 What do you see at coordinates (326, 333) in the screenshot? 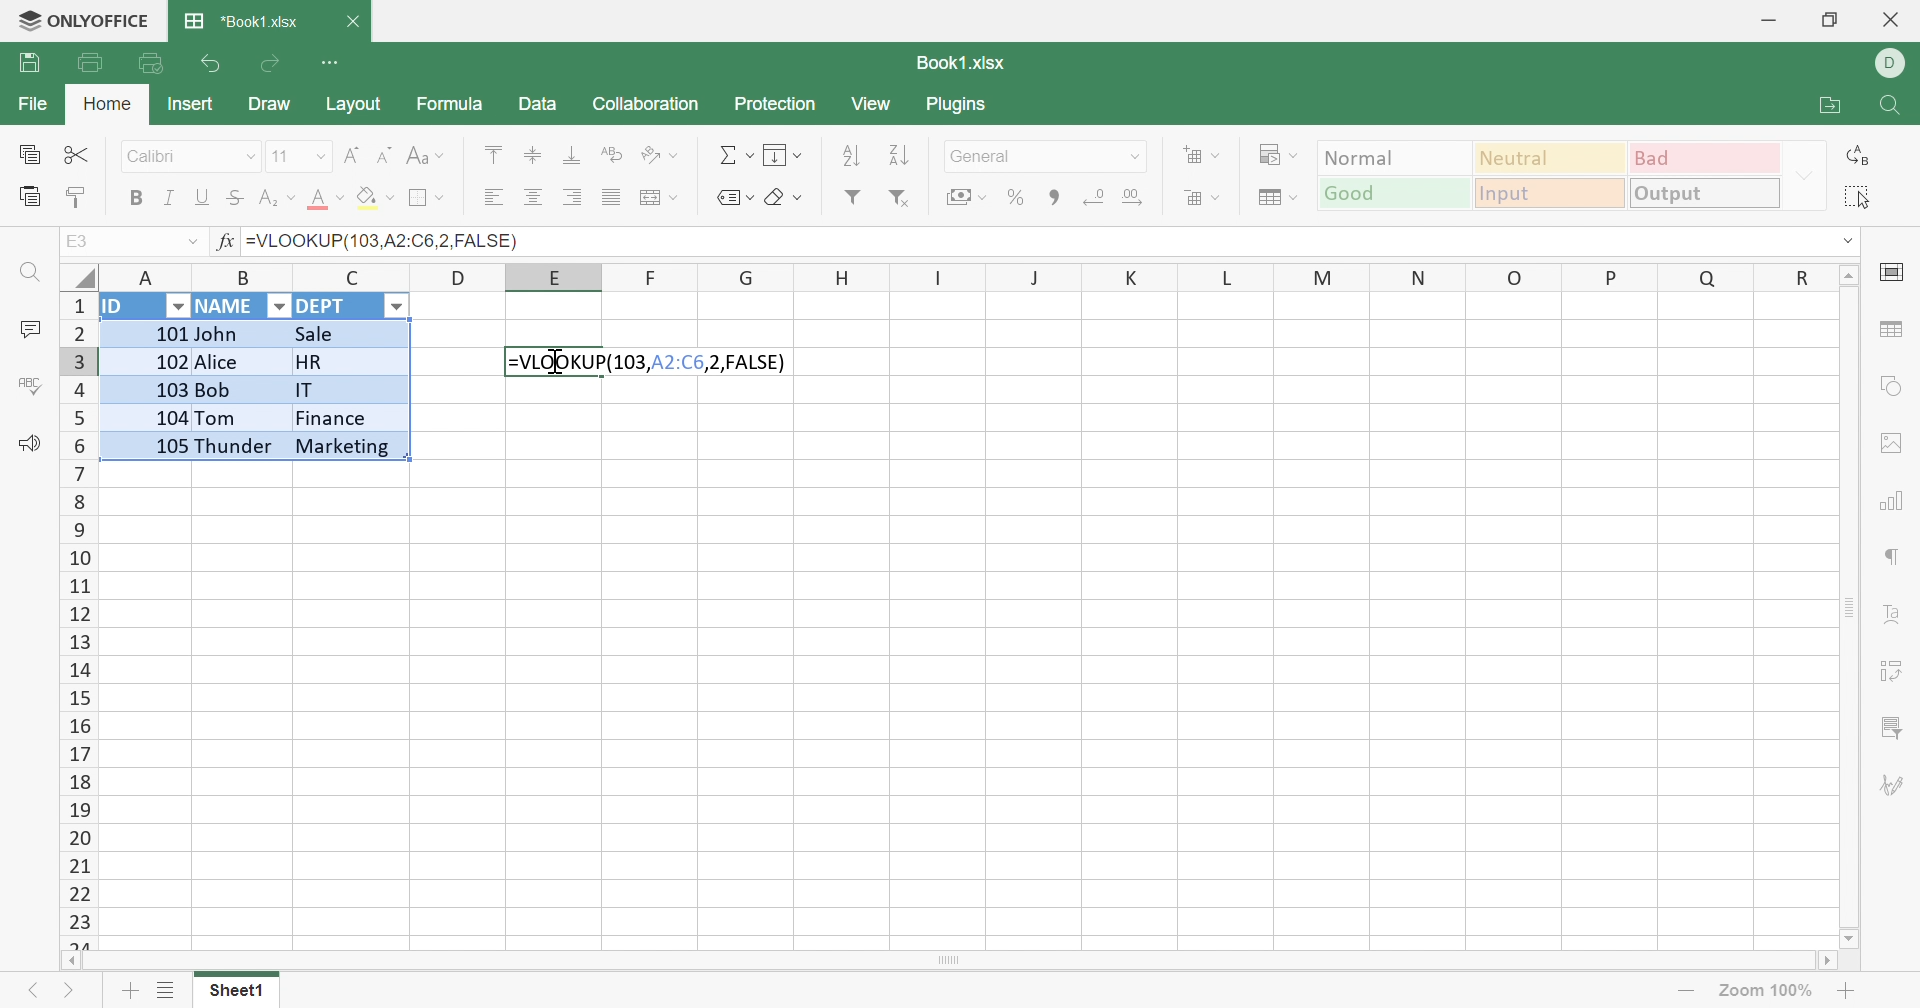
I see `Sale` at bounding box center [326, 333].